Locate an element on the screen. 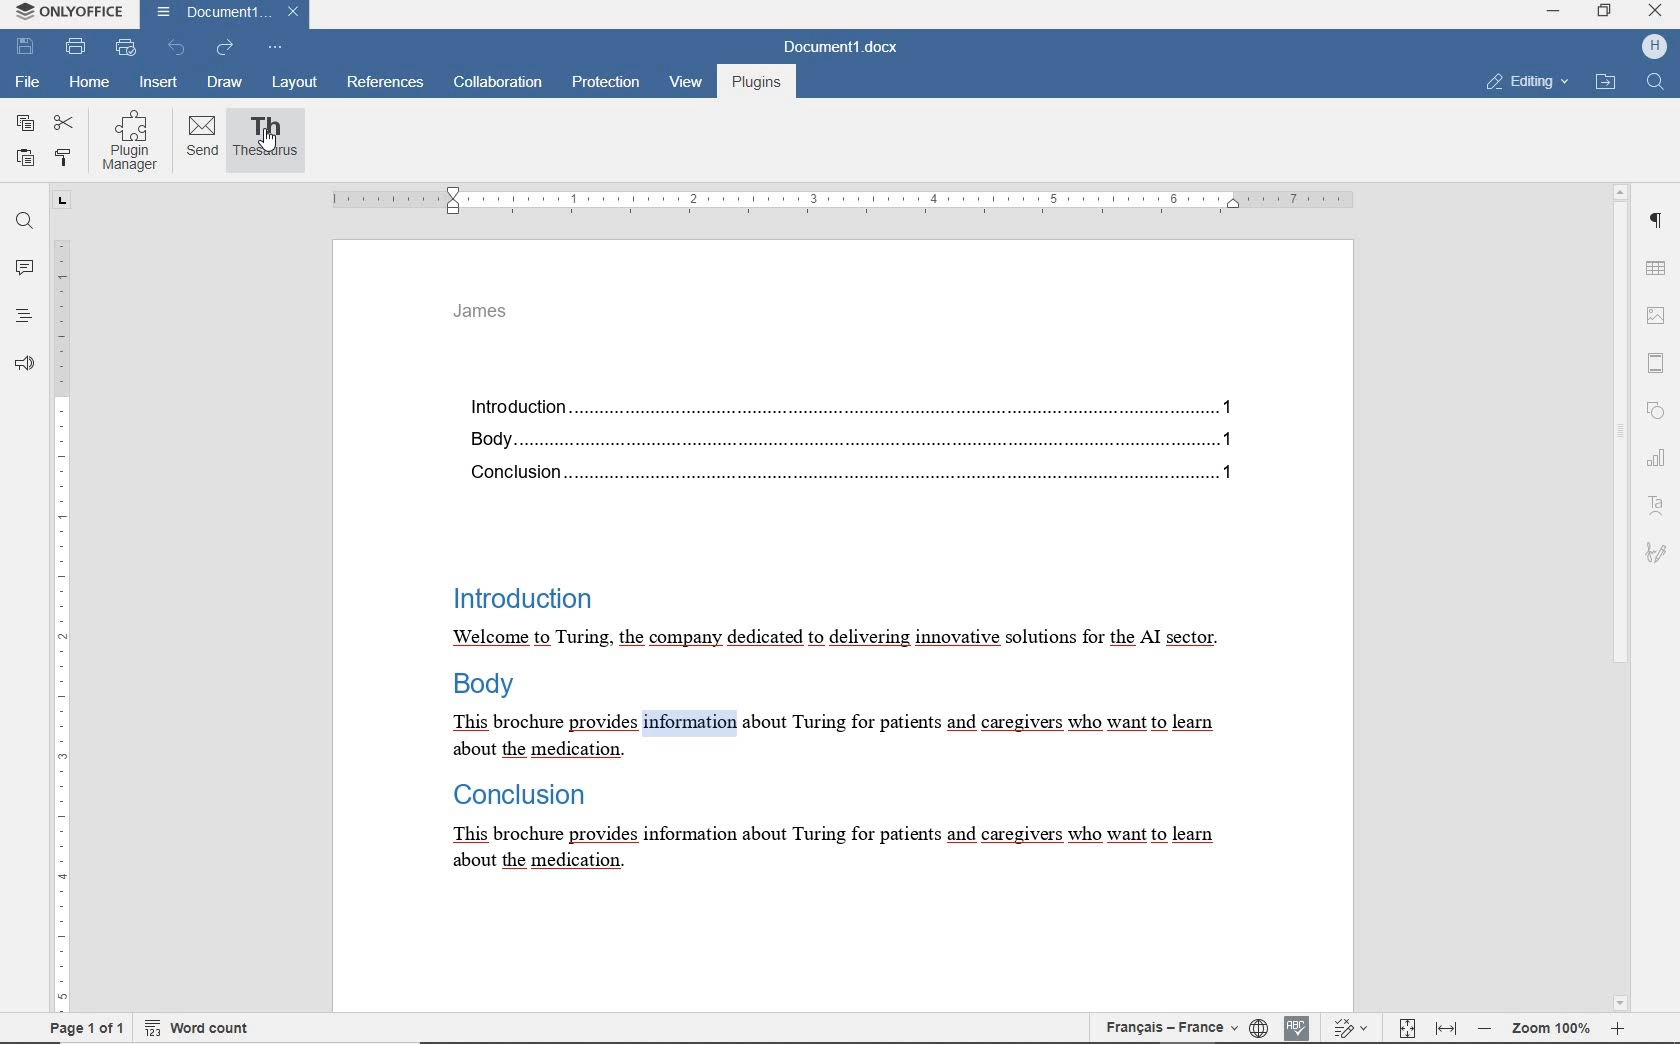  Body is located at coordinates (487, 688).